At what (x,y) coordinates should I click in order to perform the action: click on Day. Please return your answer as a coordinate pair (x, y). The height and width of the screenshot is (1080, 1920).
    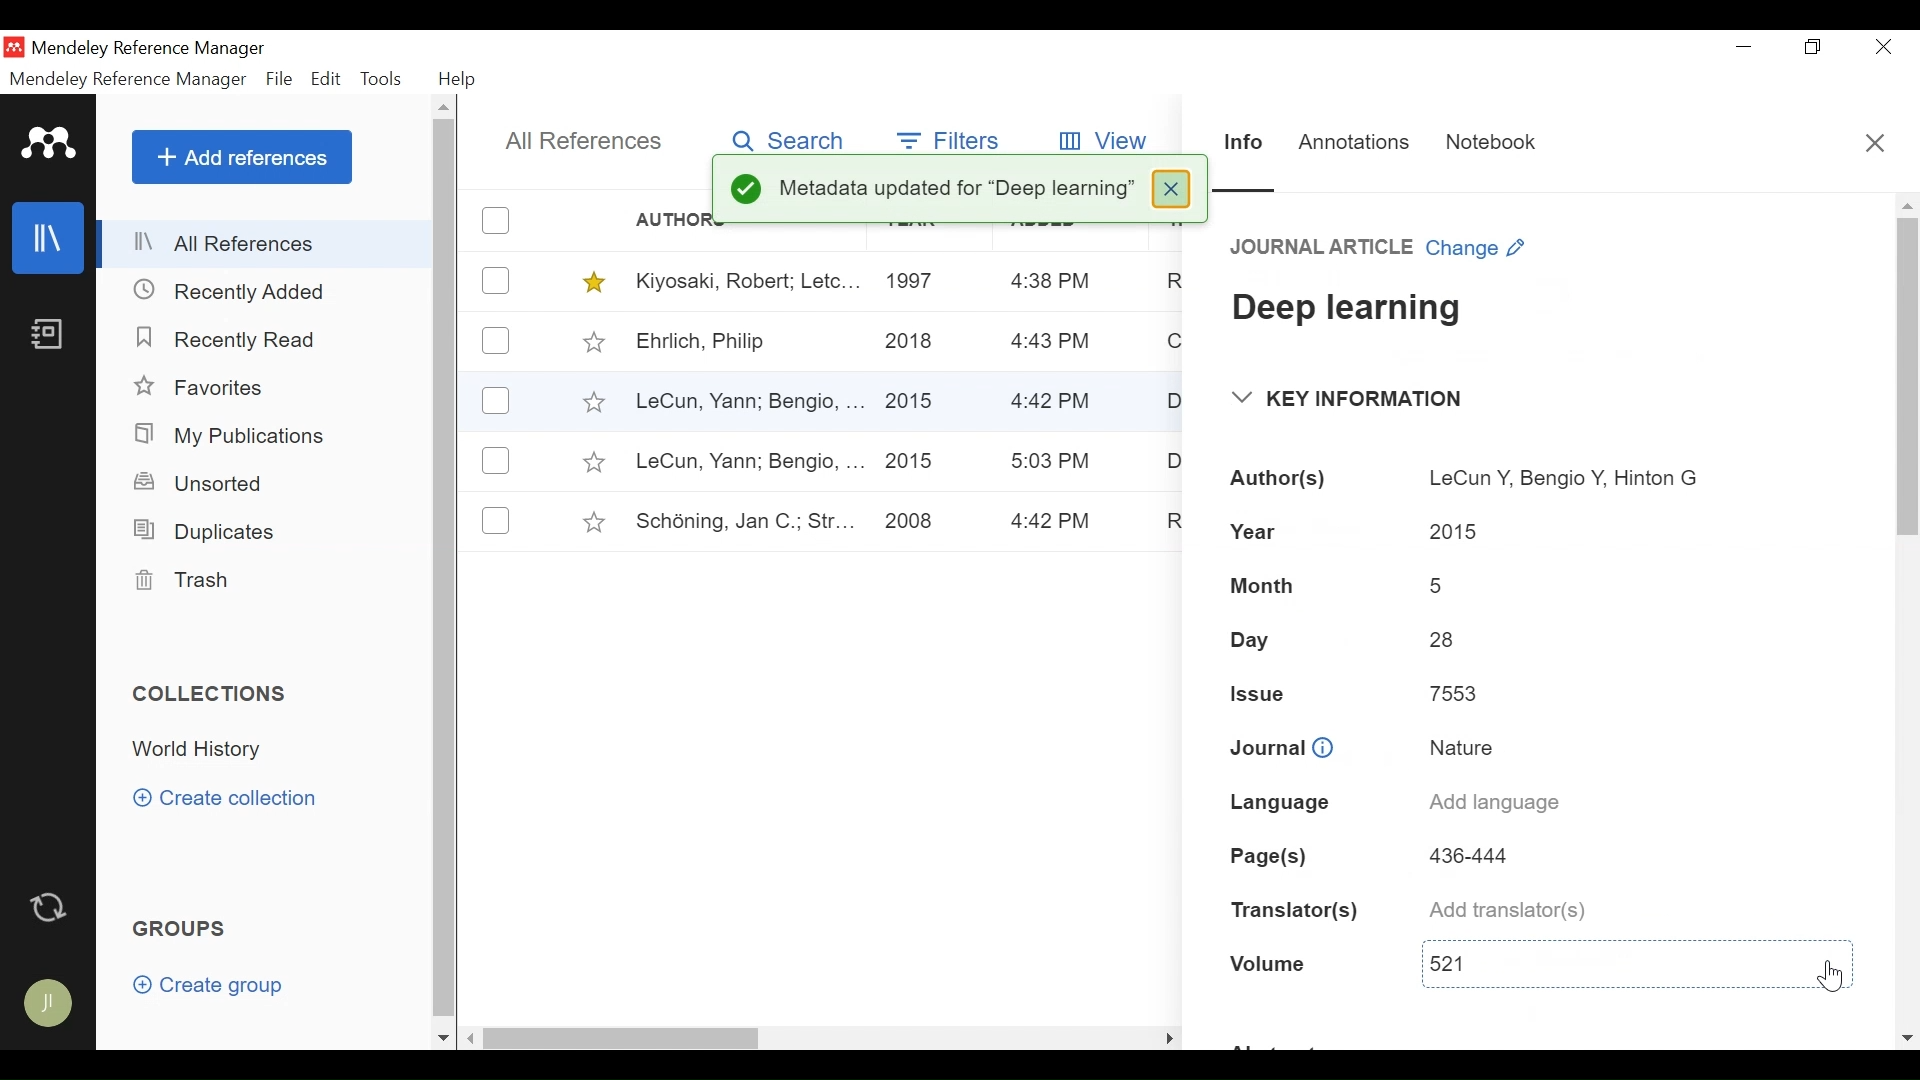
    Looking at the image, I should click on (1249, 639).